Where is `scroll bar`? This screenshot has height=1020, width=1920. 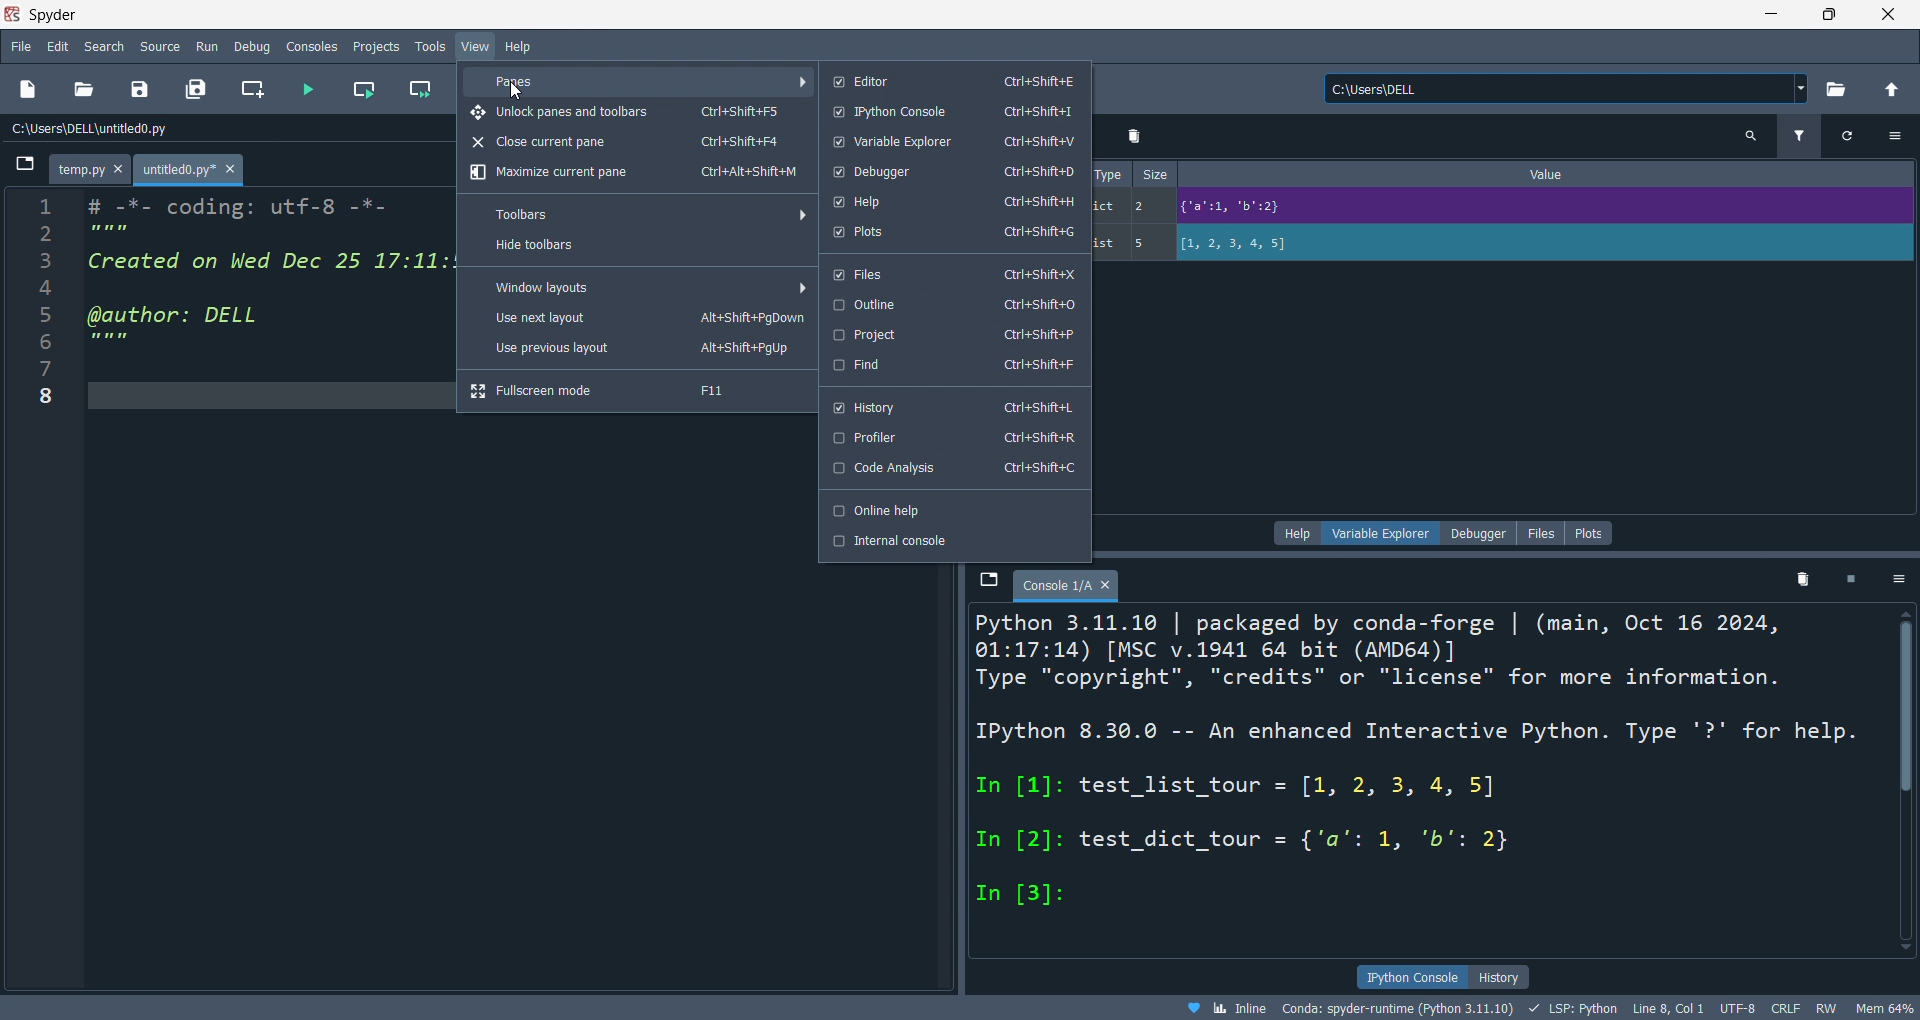
scroll bar is located at coordinates (1898, 777).